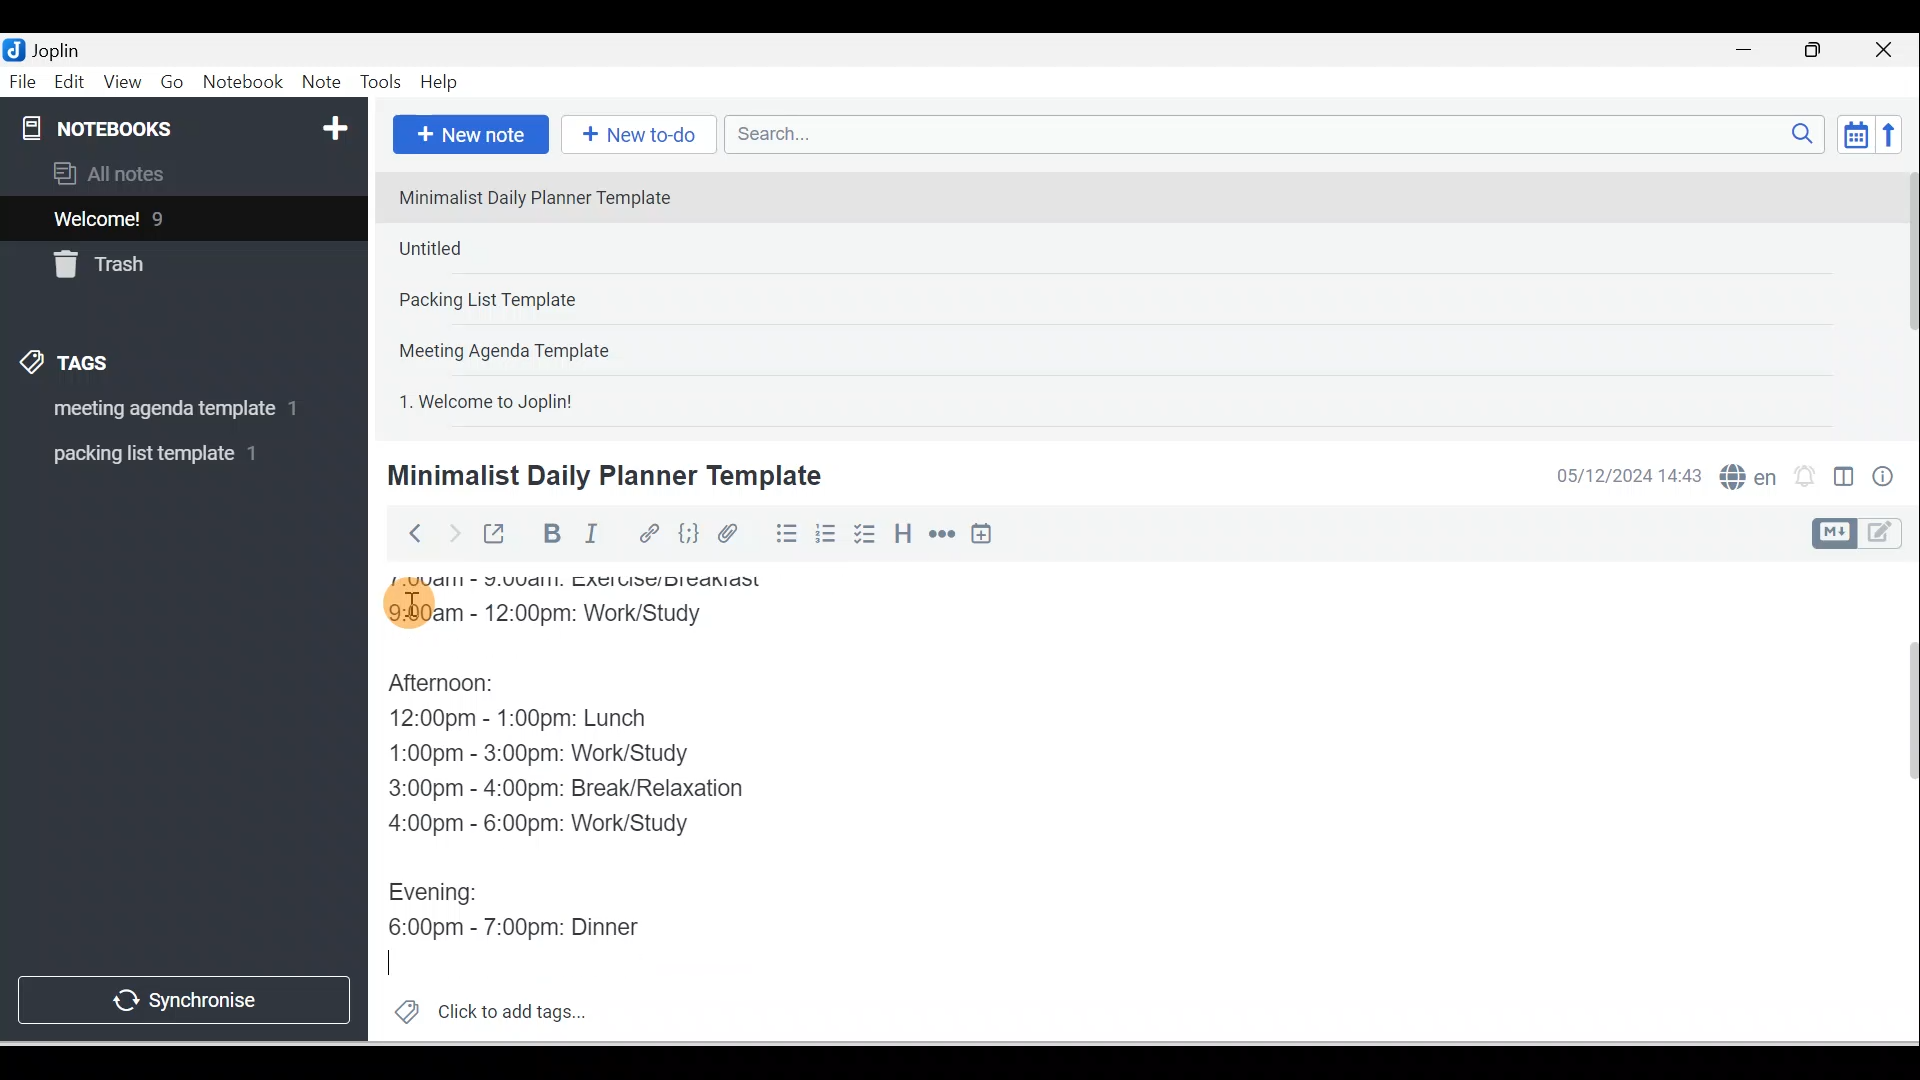 The width and height of the screenshot is (1920, 1080). Describe the element at coordinates (71, 366) in the screenshot. I see `Tags` at that location.